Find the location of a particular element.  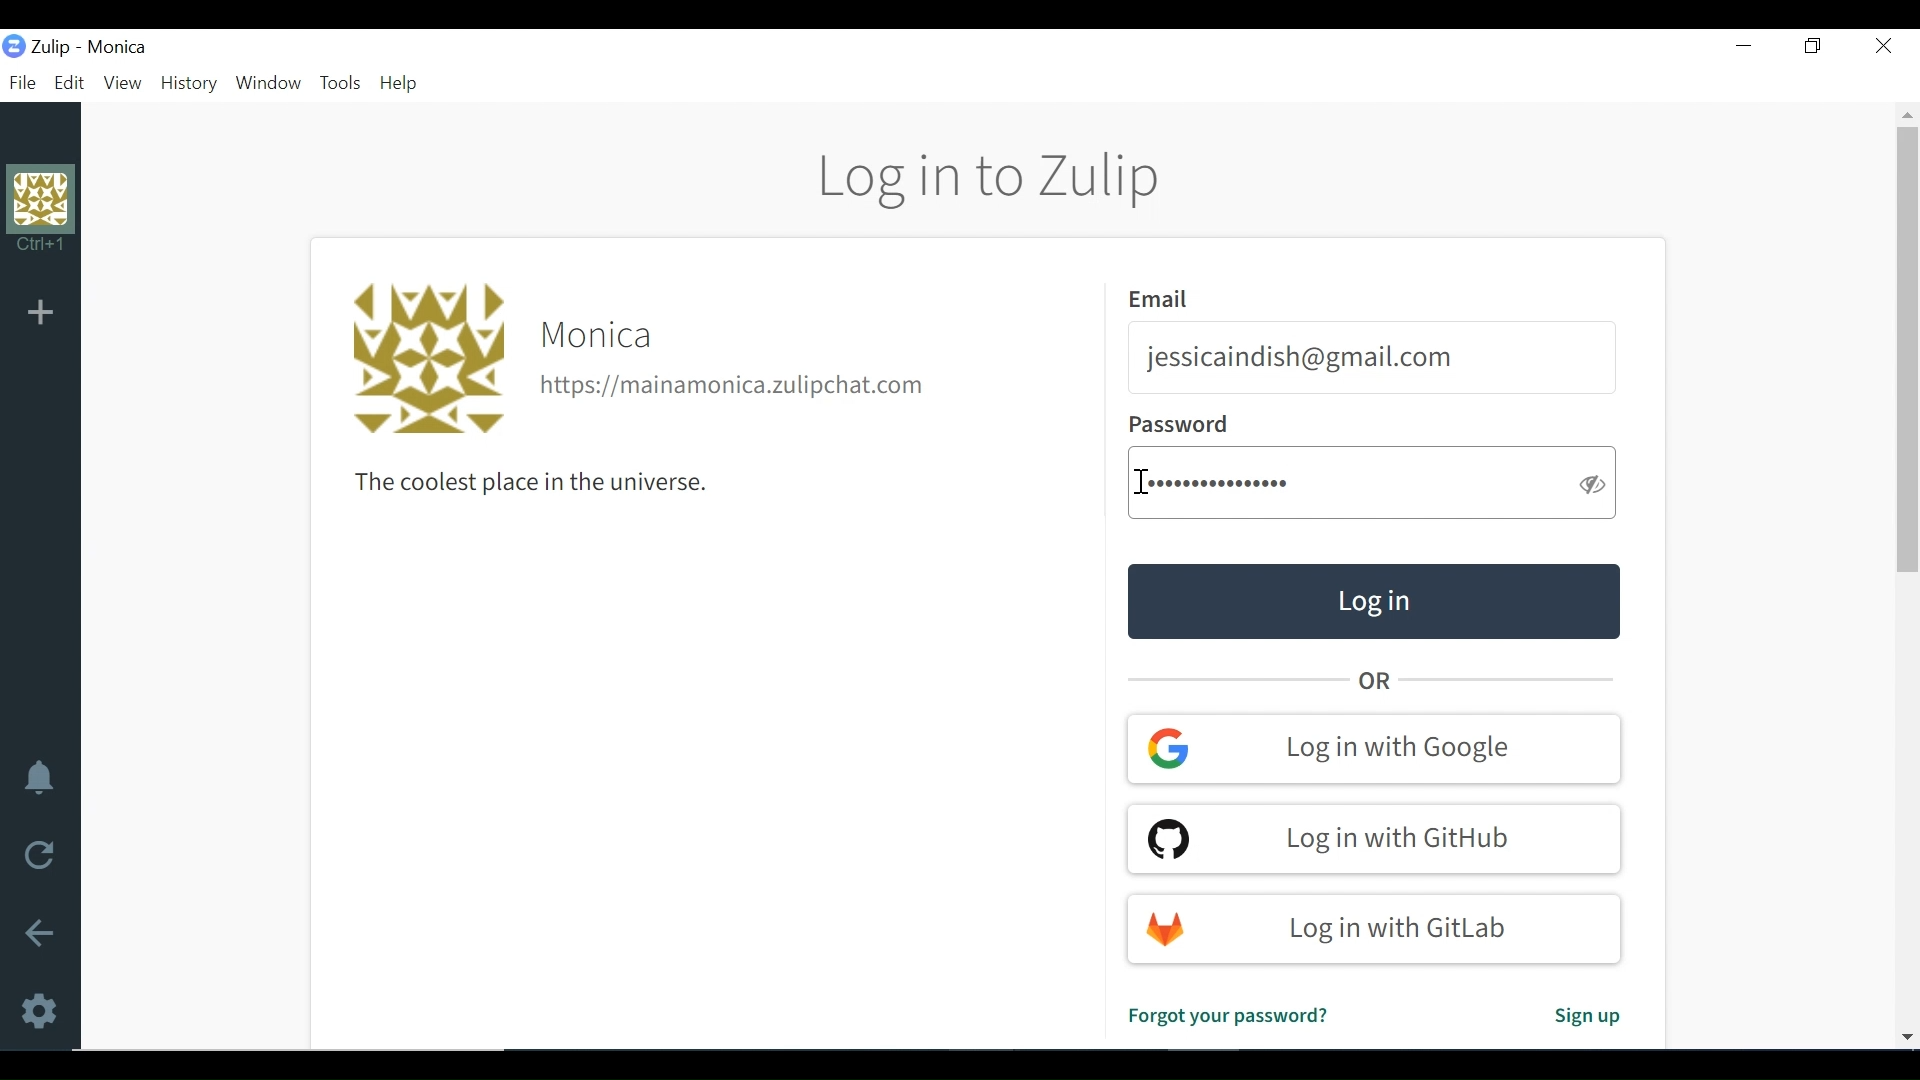

OR is located at coordinates (1379, 681).